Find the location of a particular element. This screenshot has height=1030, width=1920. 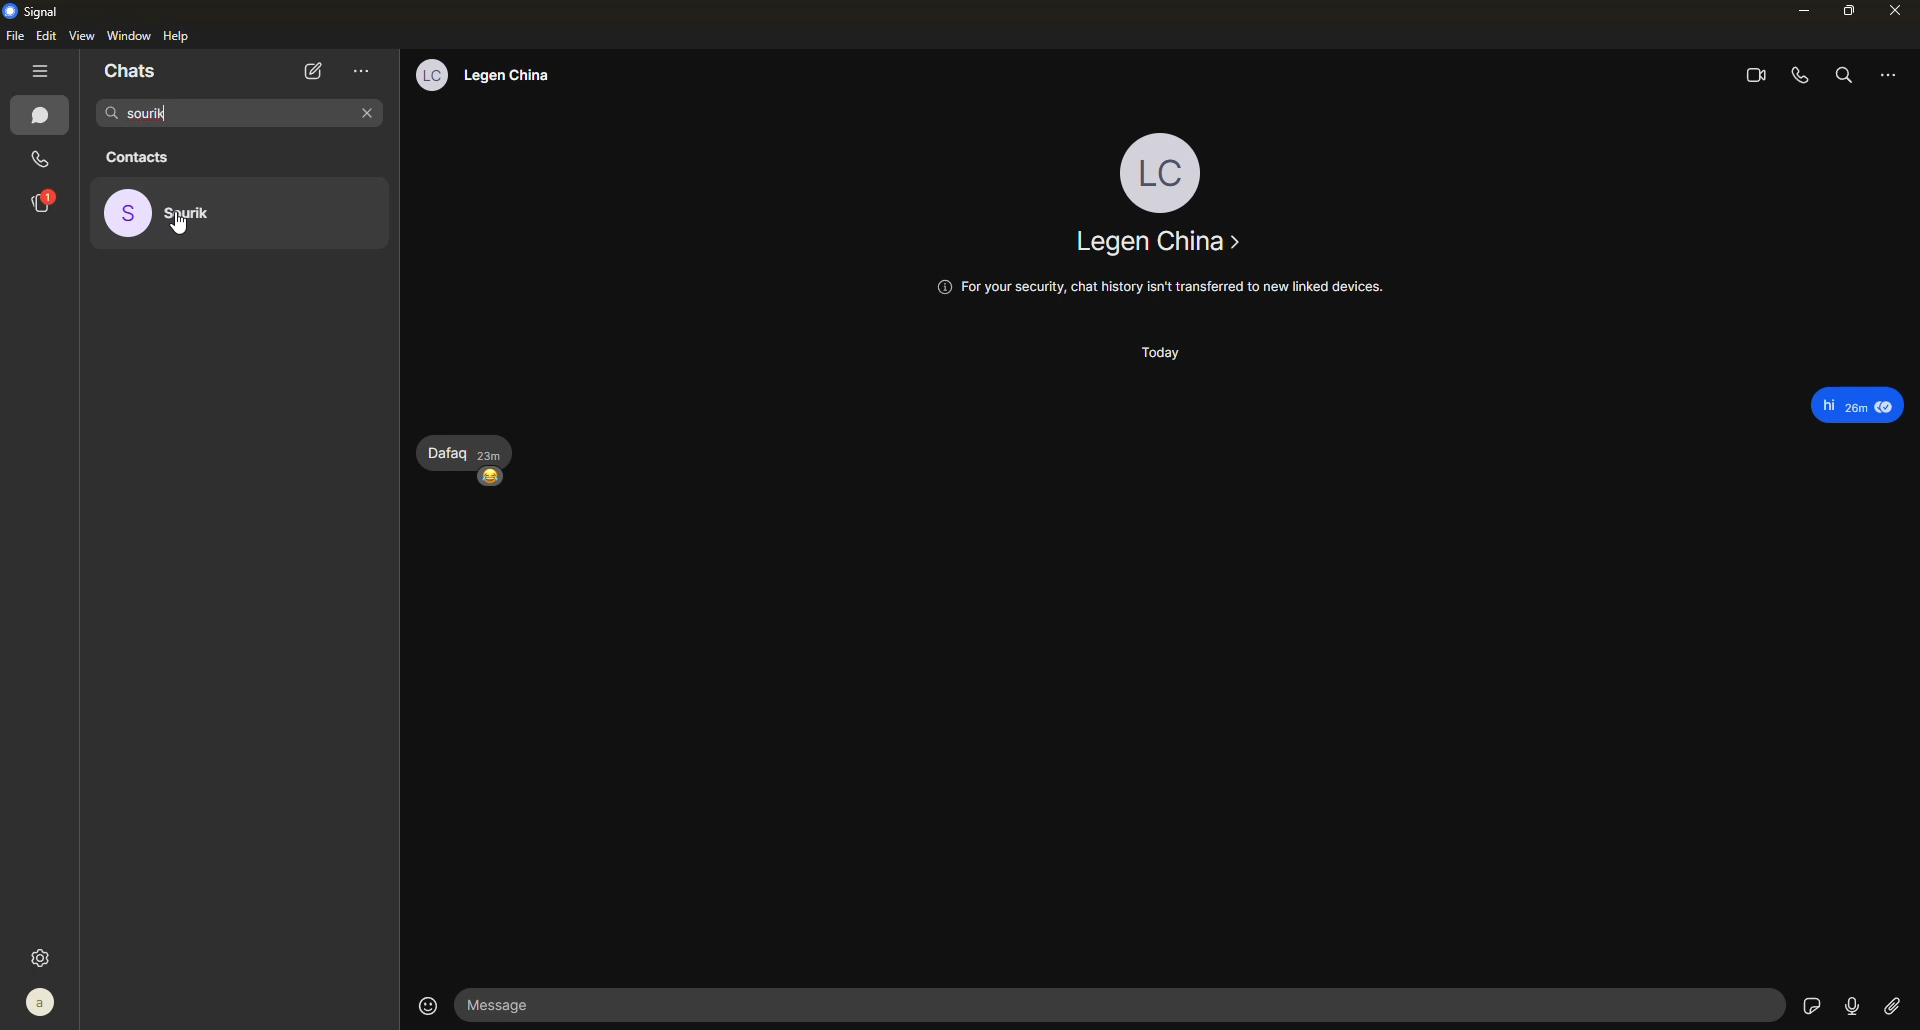

file is located at coordinates (14, 38).